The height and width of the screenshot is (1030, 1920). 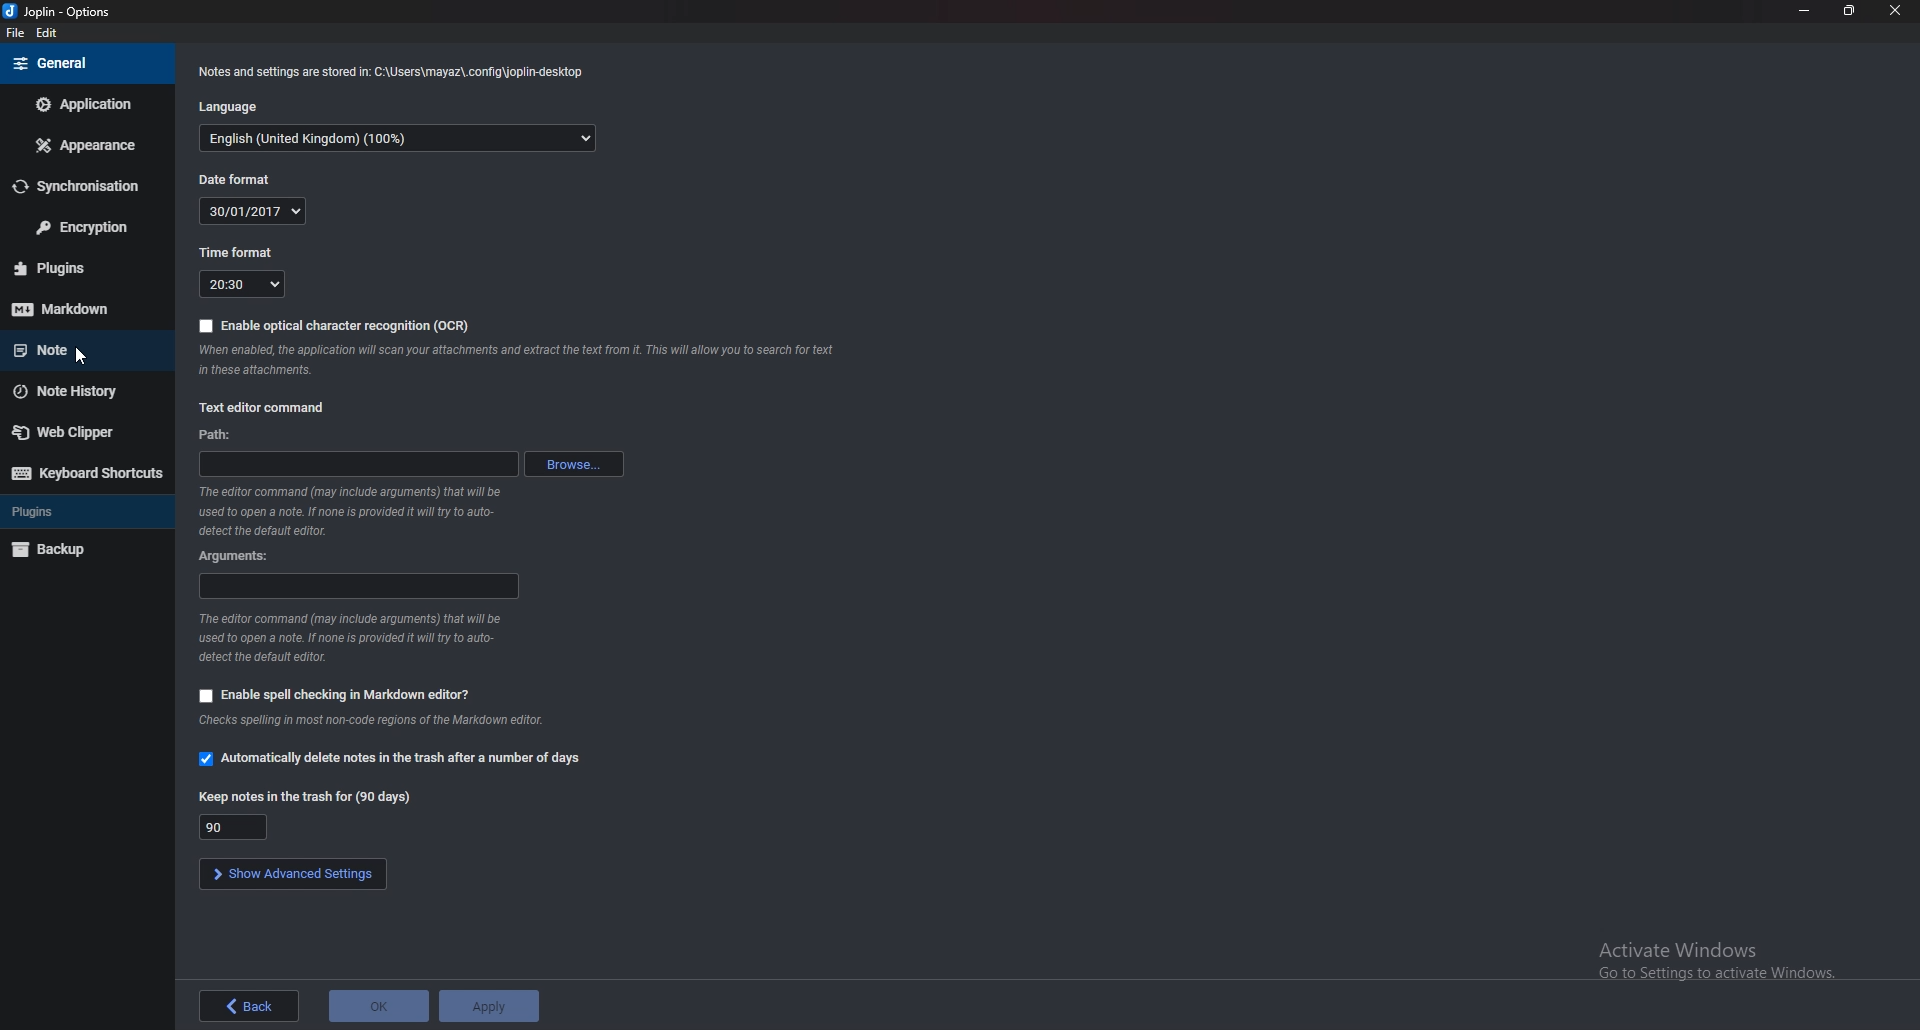 What do you see at coordinates (357, 512) in the screenshot?
I see `Info` at bounding box center [357, 512].